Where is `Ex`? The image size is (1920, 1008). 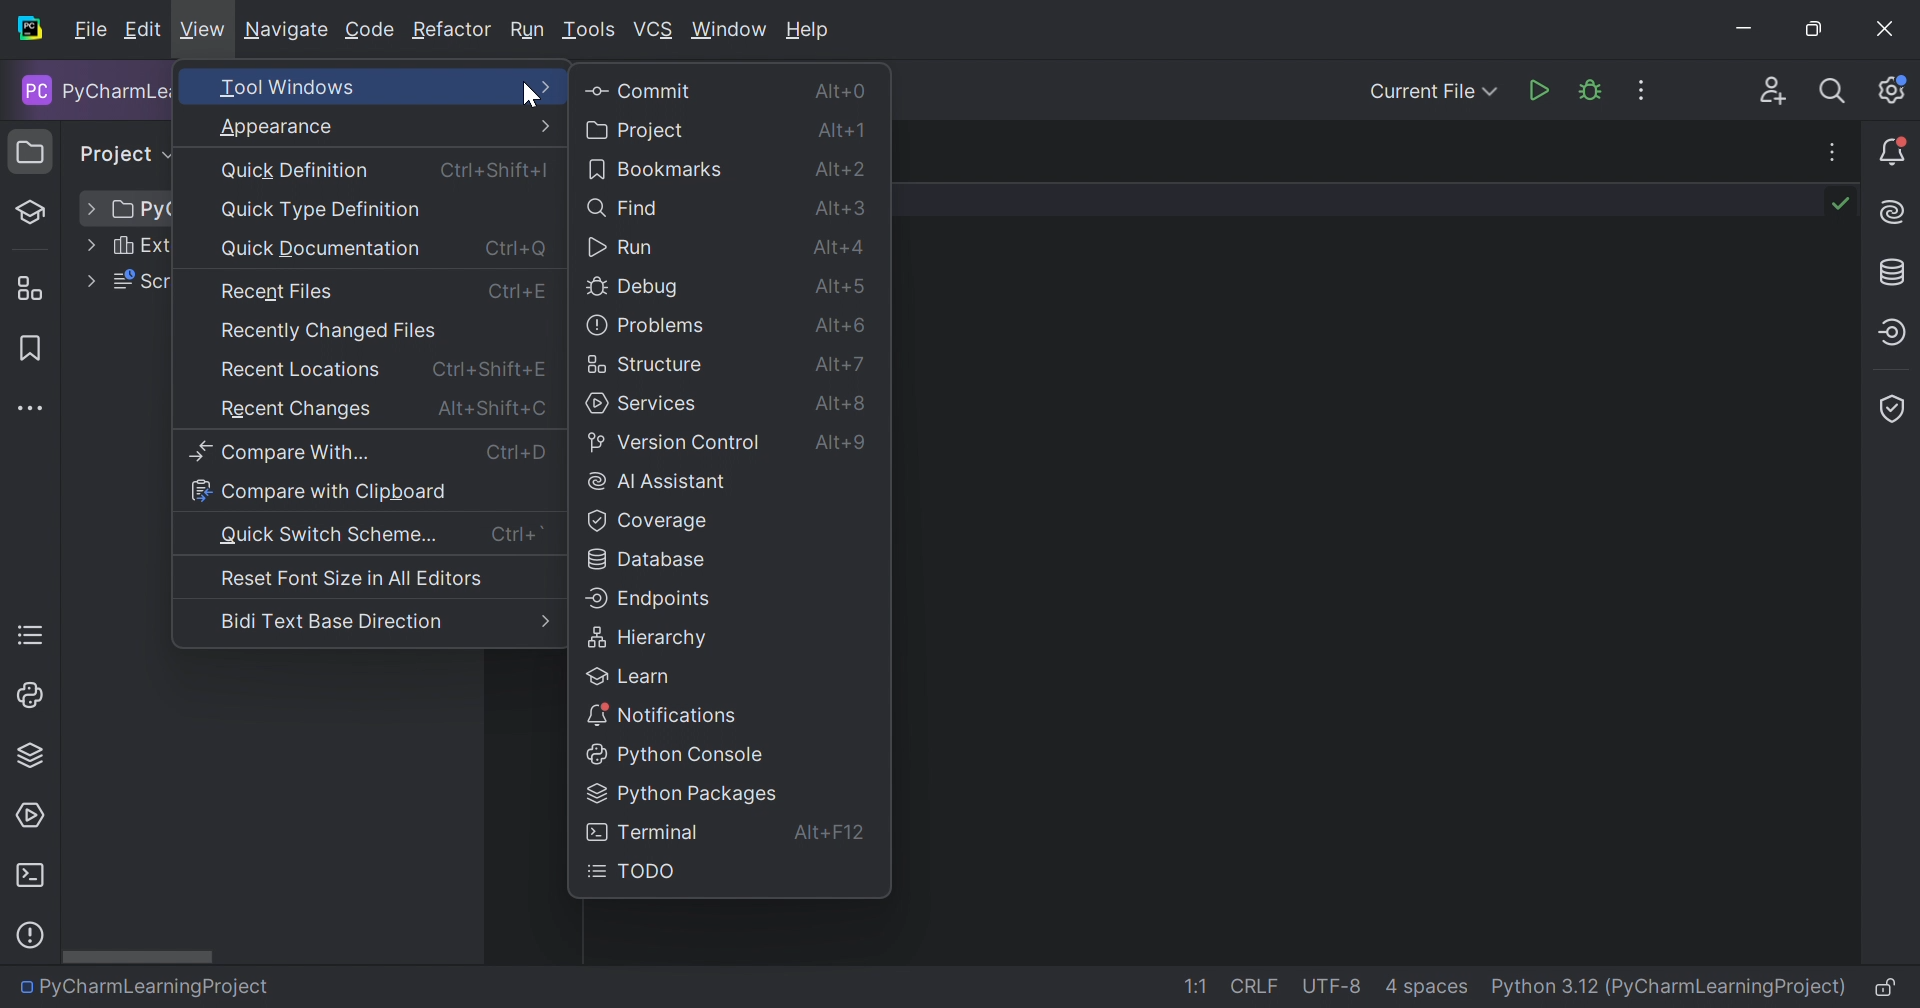 Ex is located at coordinates (139, 246).